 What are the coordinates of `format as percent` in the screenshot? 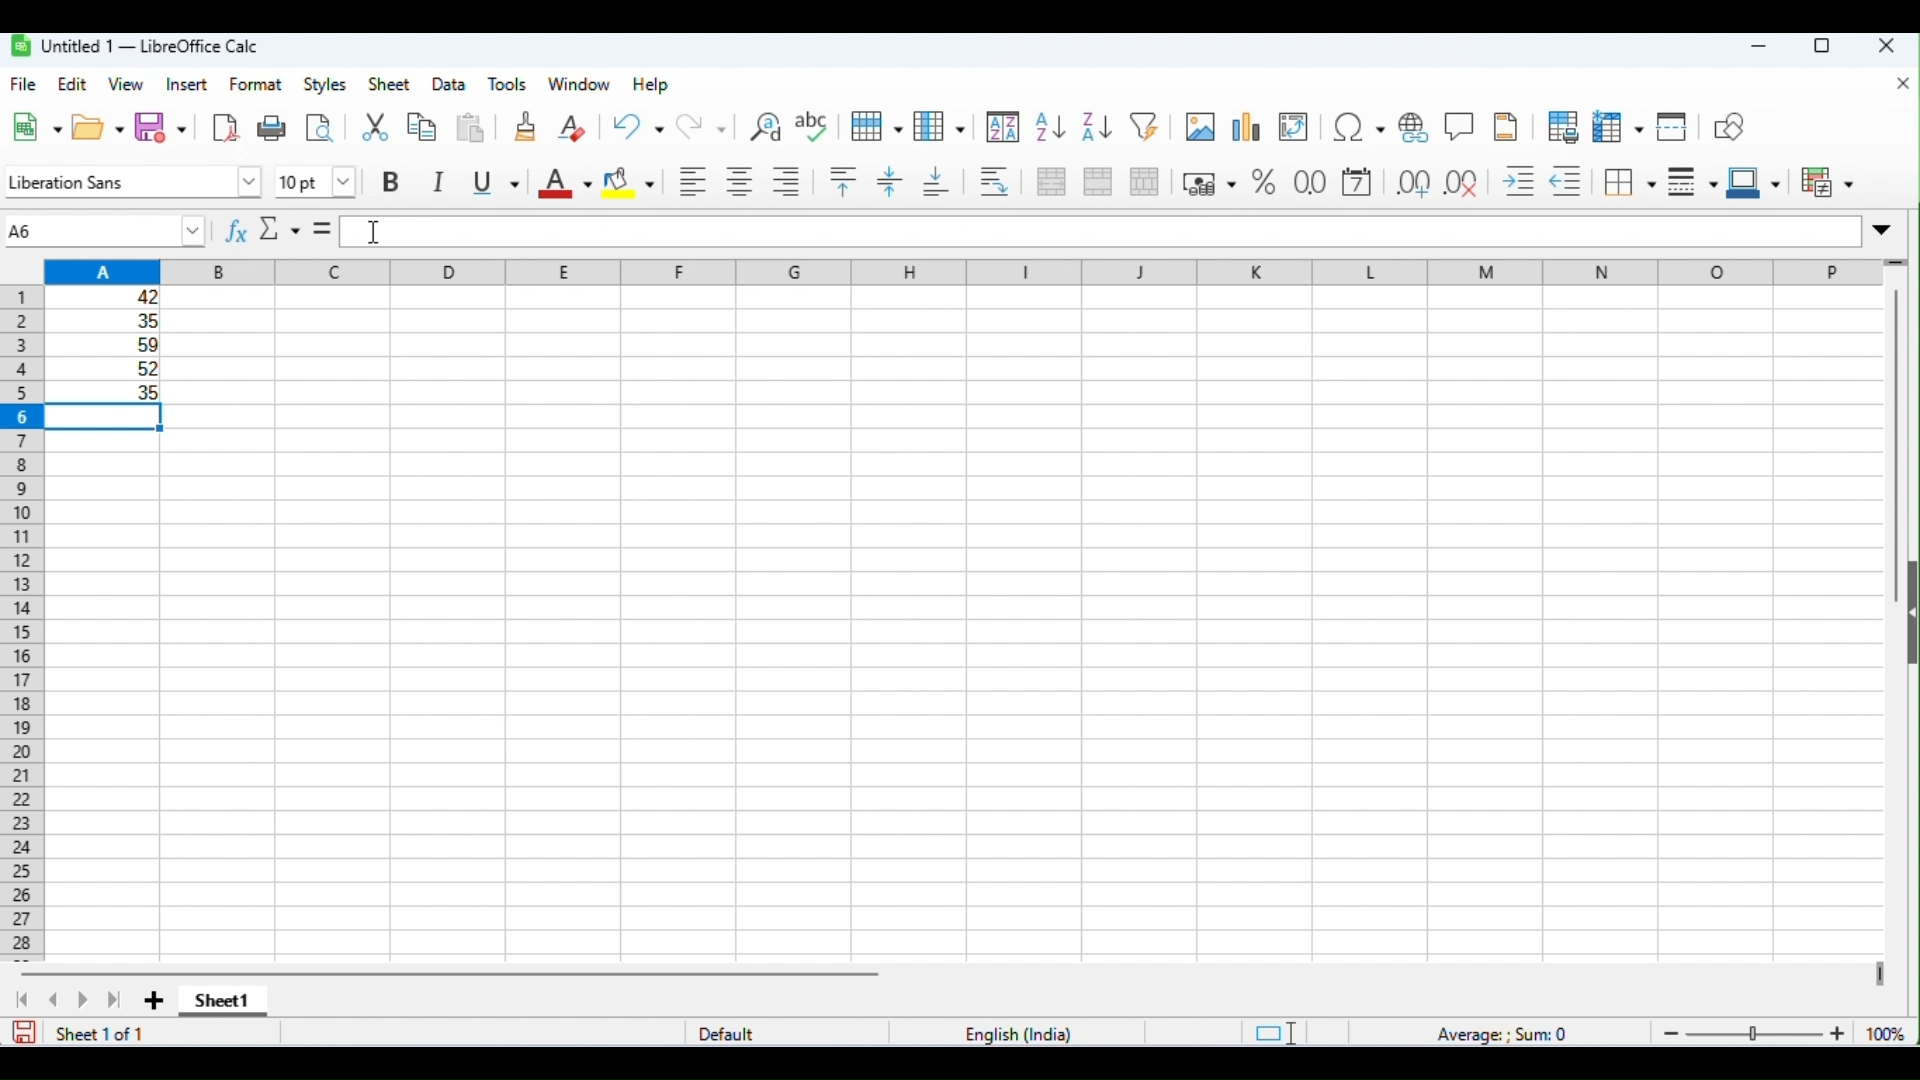 It's located at (1262, 182).